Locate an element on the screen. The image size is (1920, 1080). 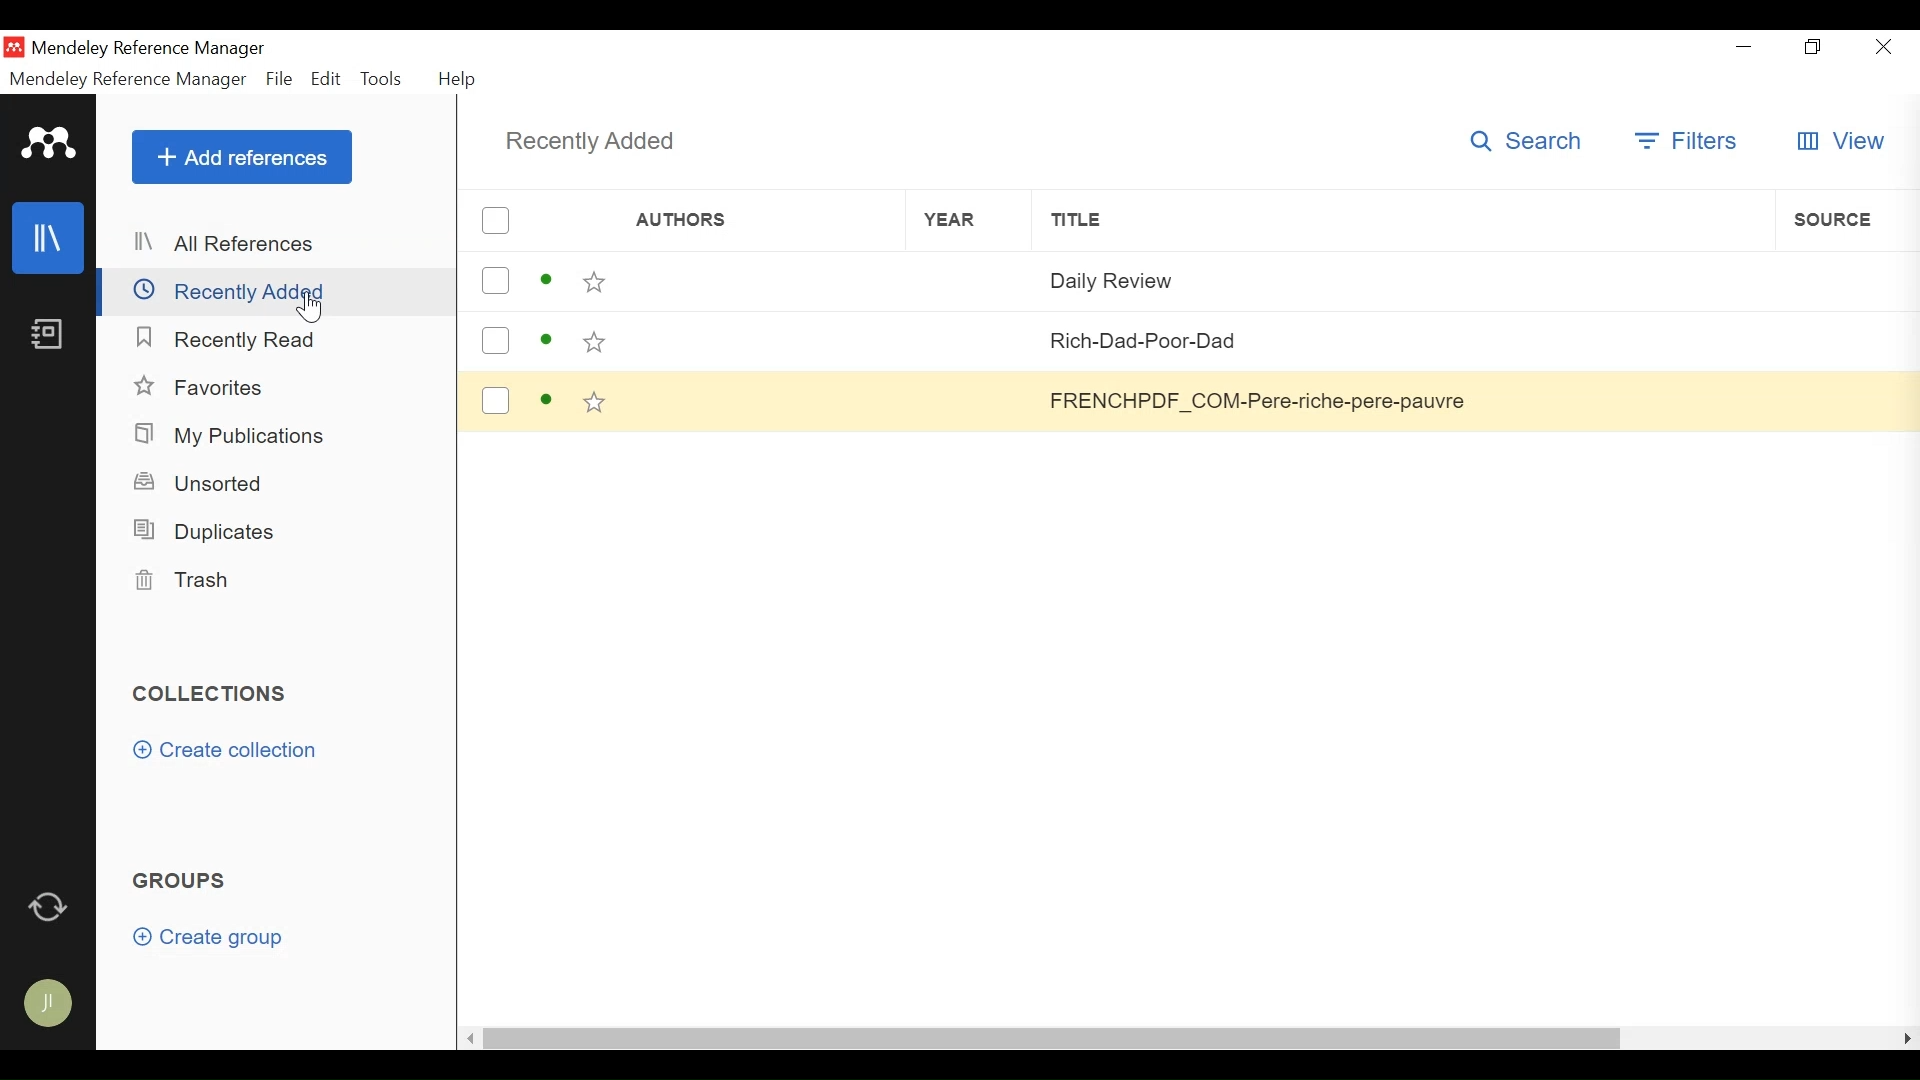
 is located at coordinates (1839, 399).